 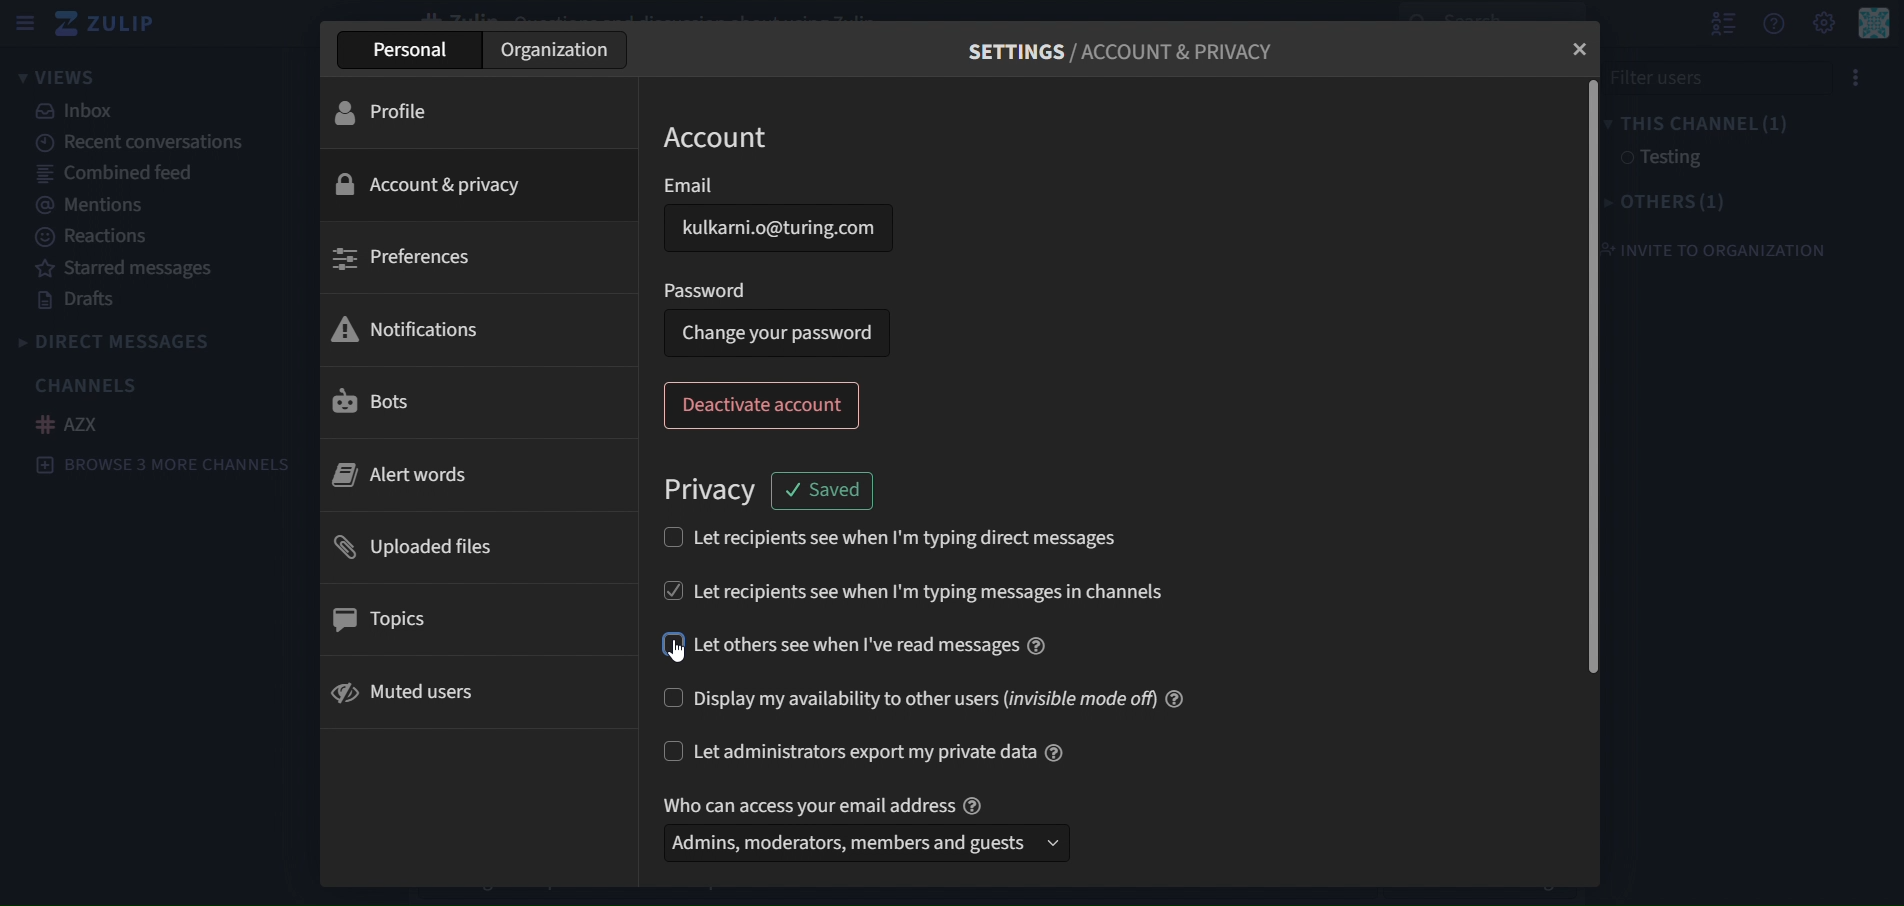 What do you see at coordinates (1717, 24) in the screenshot?
I see `hide user list` at bounding box center [1717, 24].